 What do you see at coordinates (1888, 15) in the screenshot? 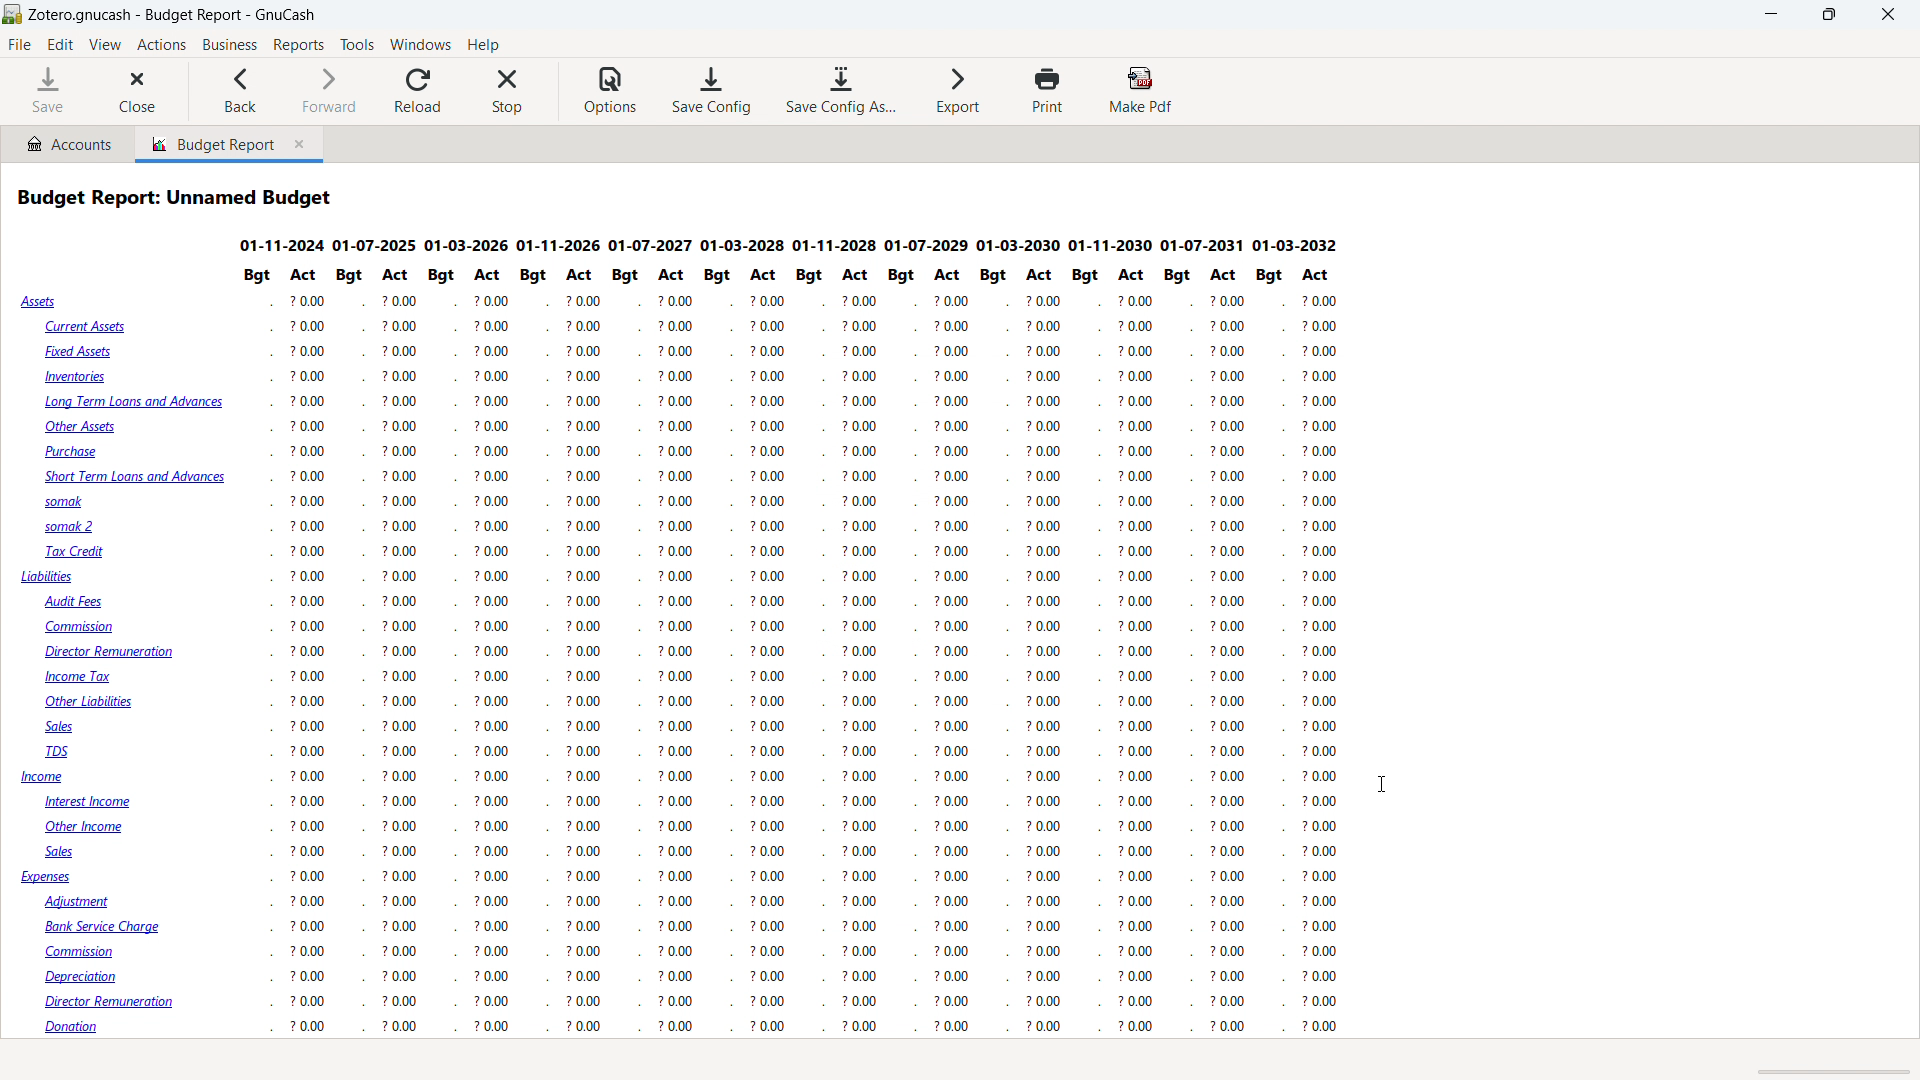
I see `close` at bounding box center [1888, 15].